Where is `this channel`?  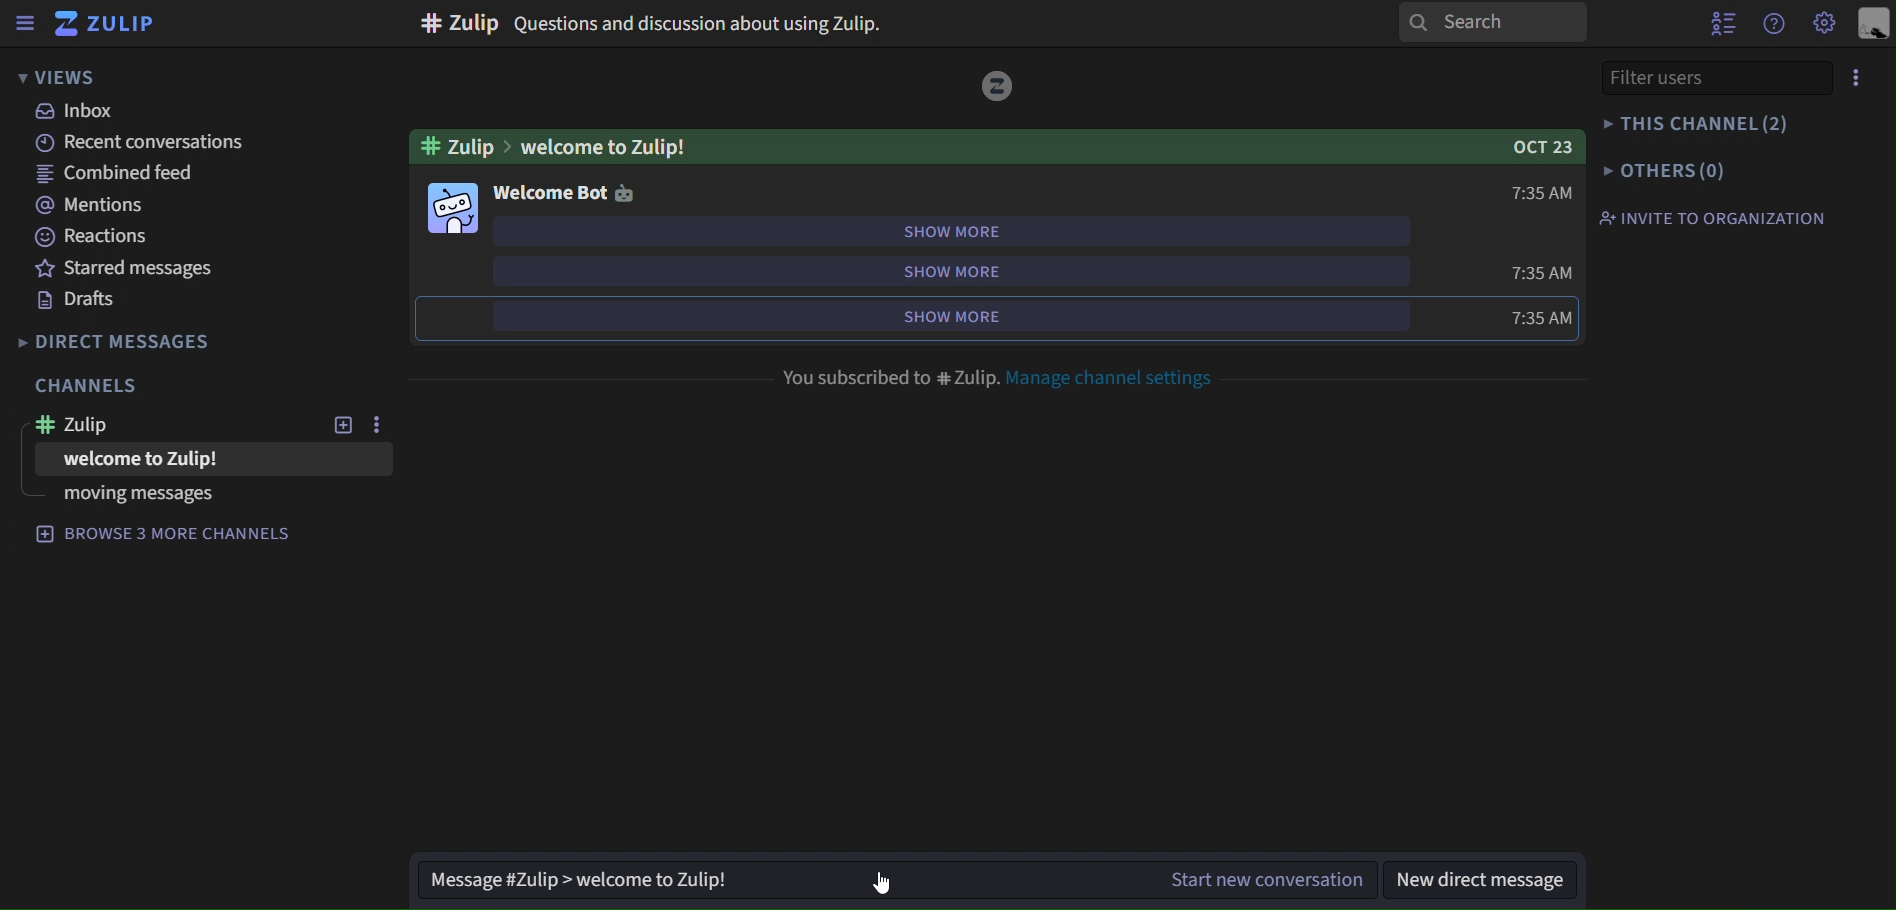 this channel is located at coordinates (1694, 122).